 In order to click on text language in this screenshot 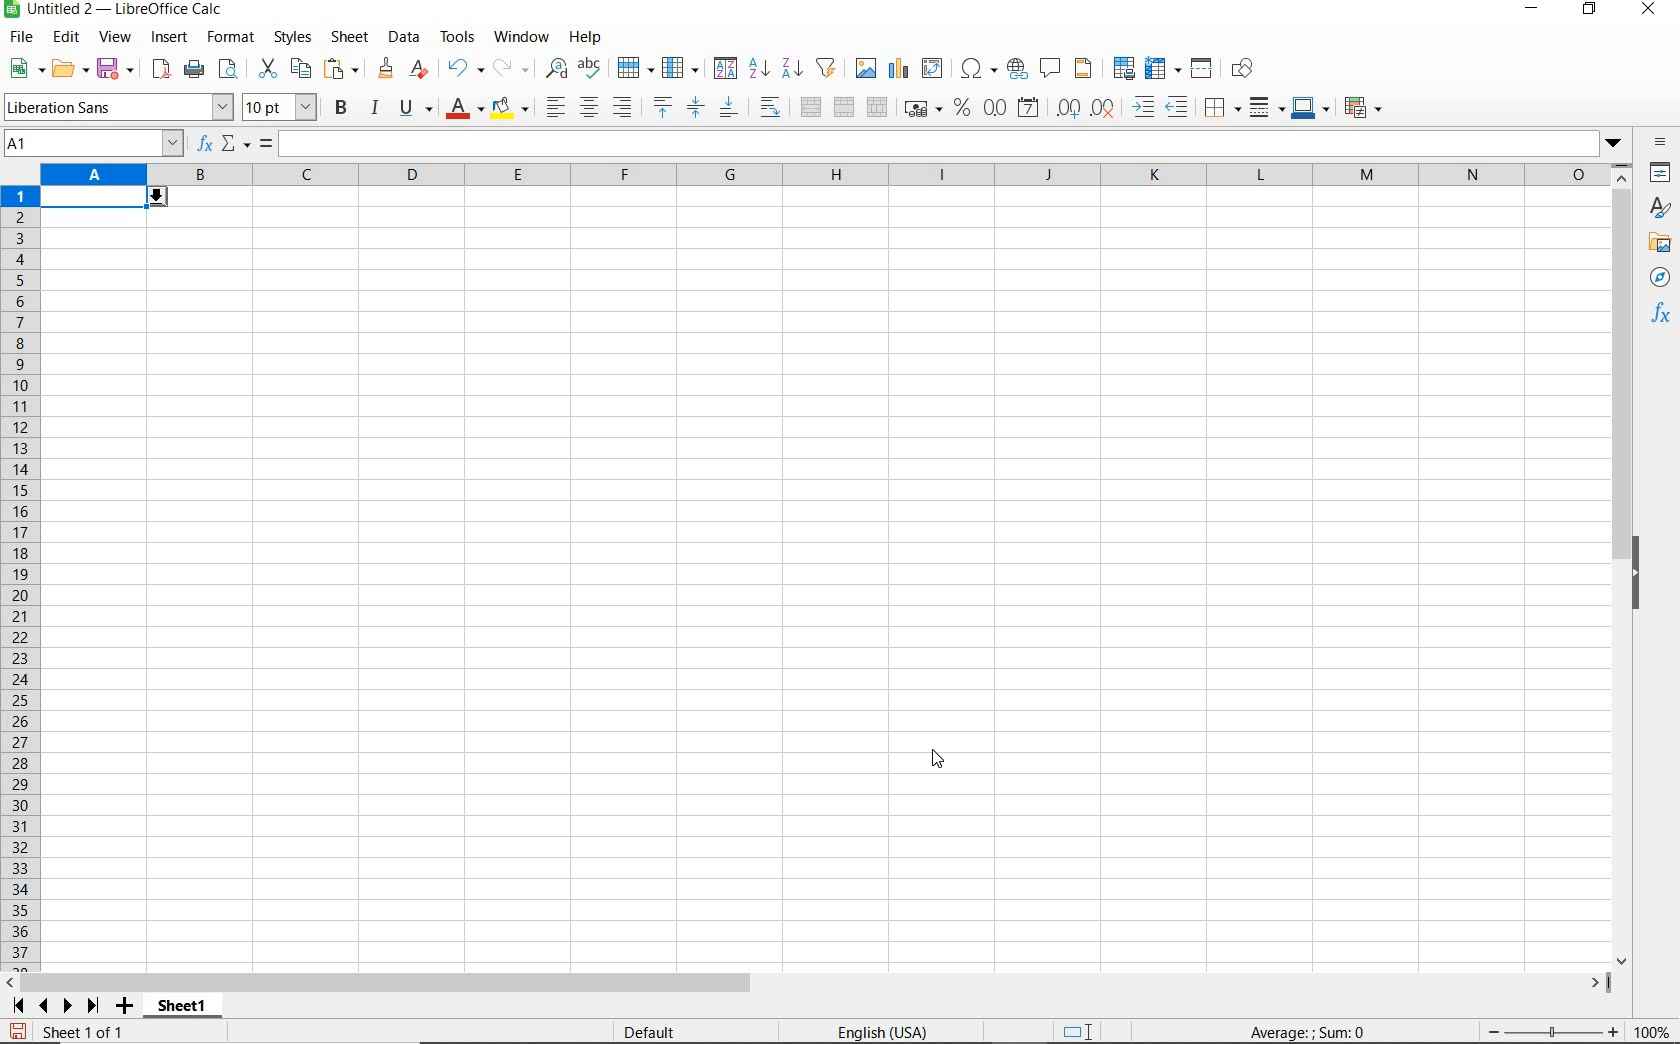, I will do `click(880, 1034)`.